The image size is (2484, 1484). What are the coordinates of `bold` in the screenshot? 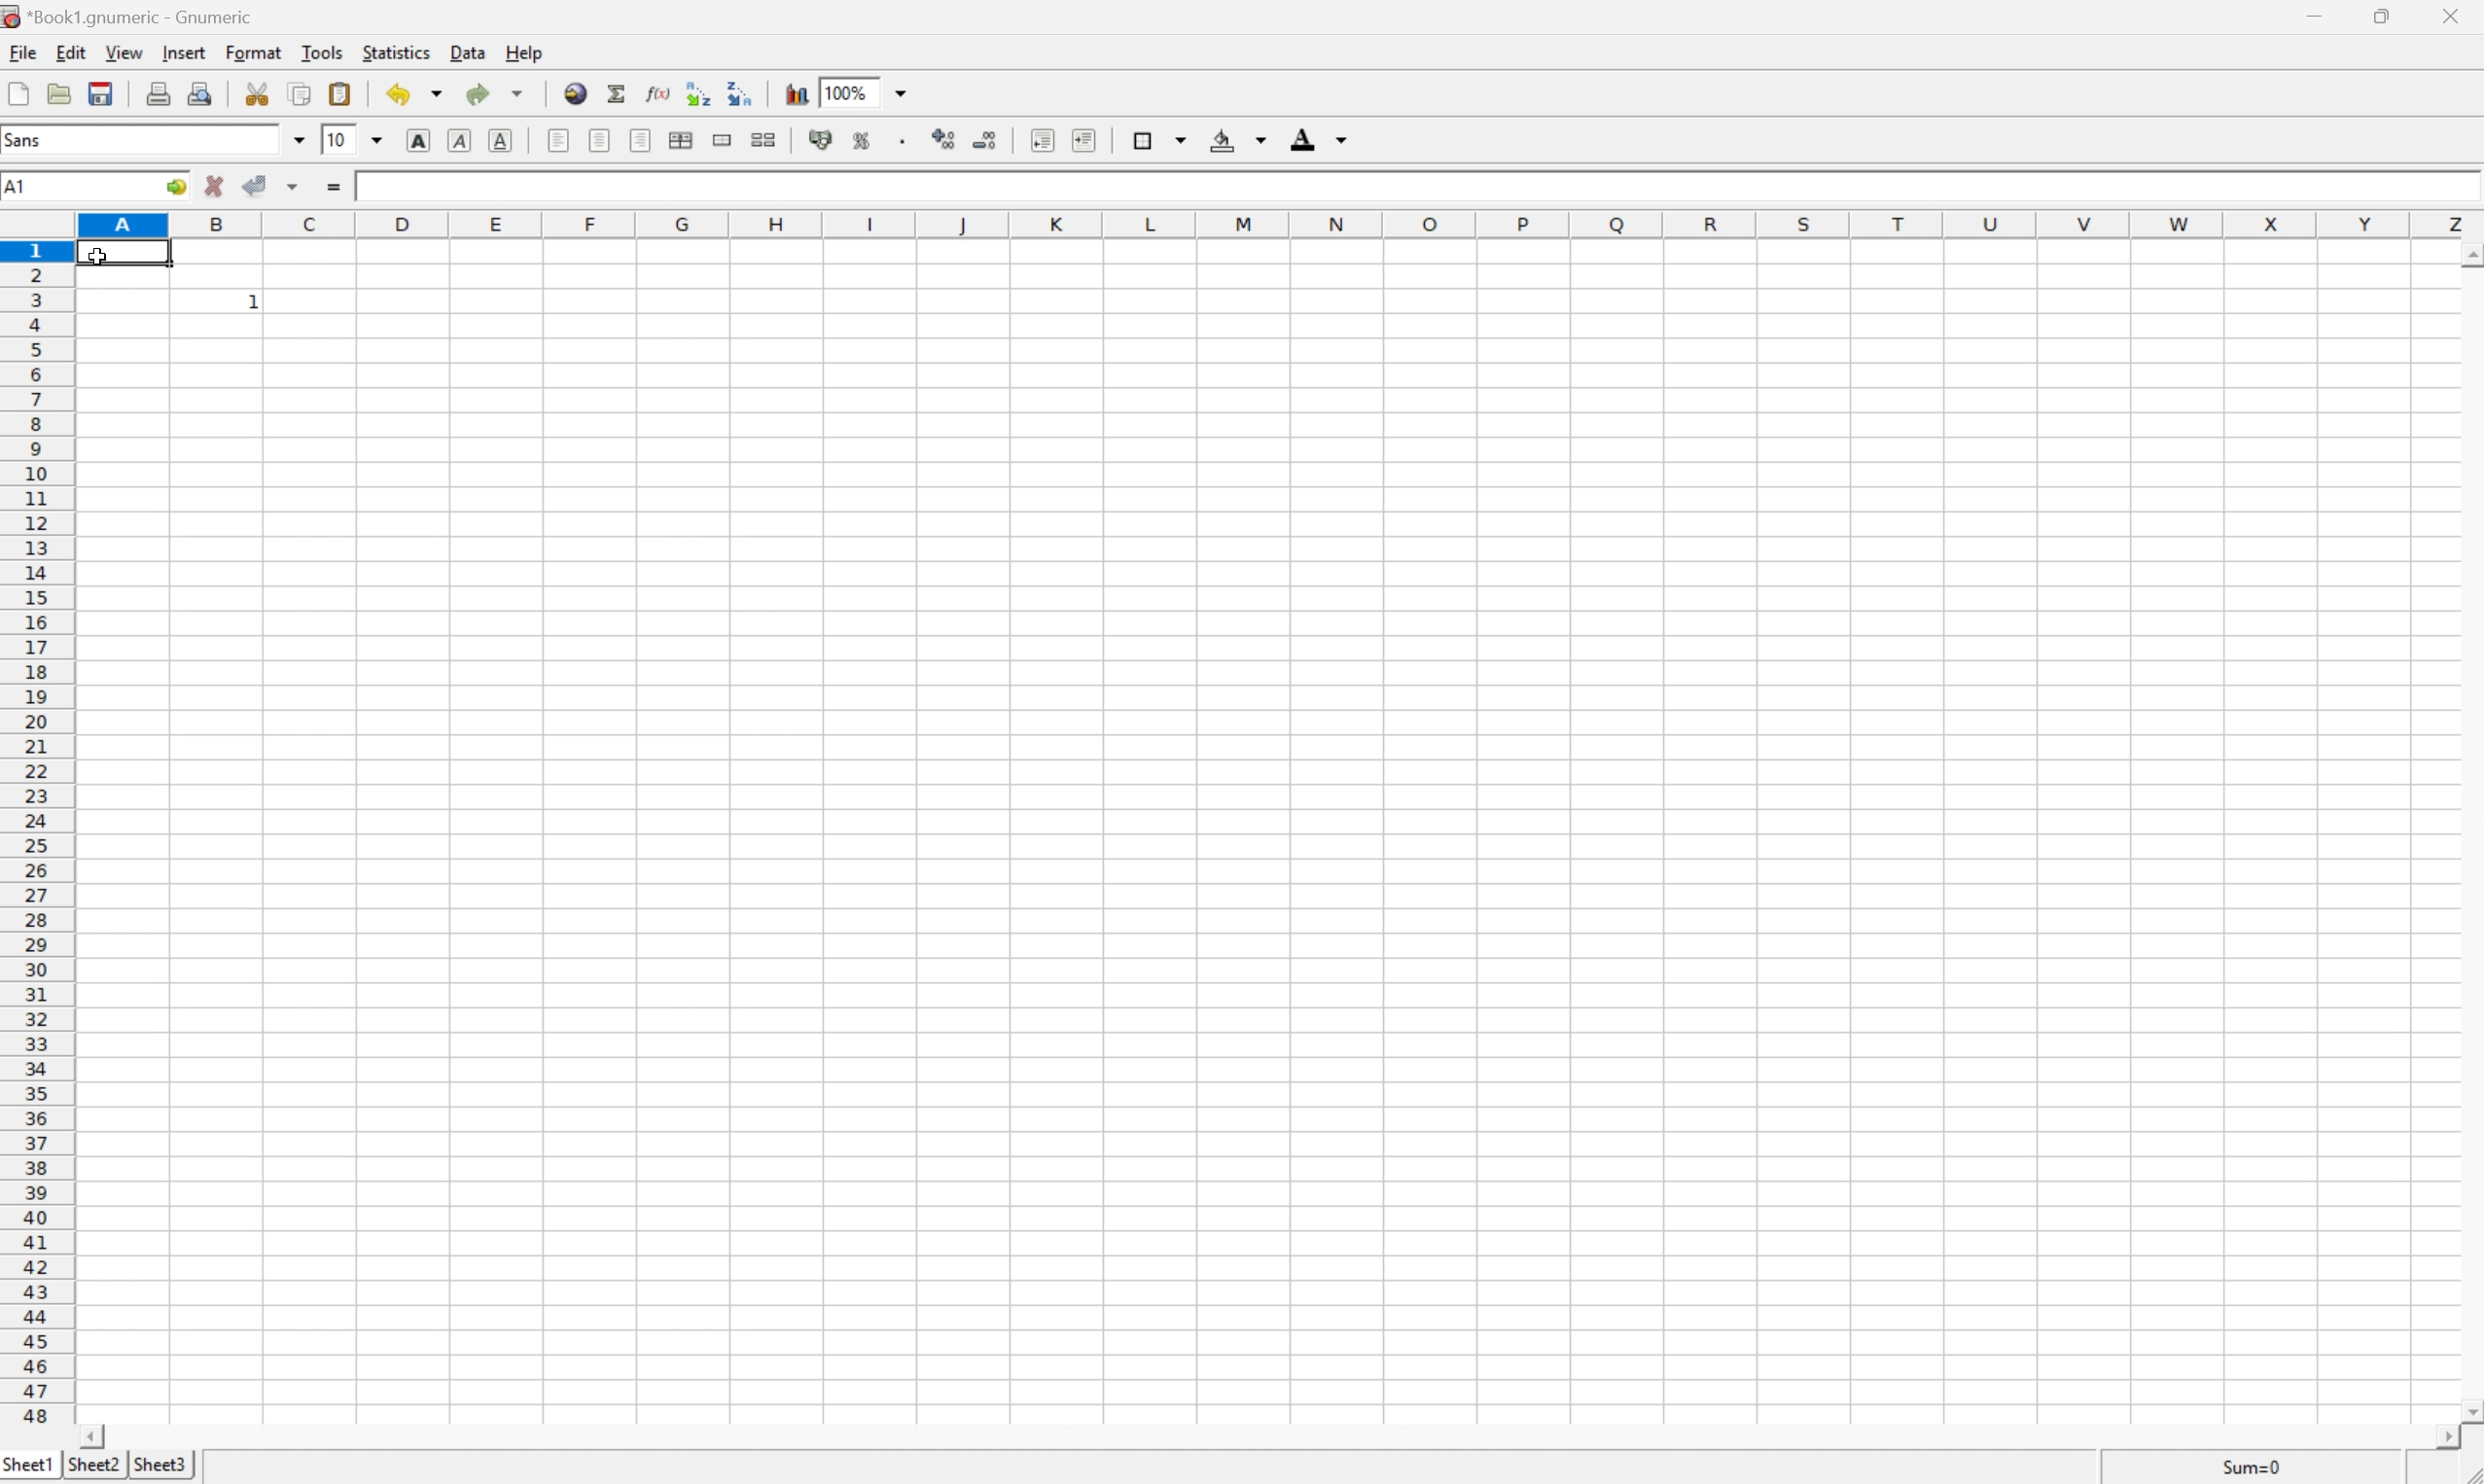 It's located at (418, 141).